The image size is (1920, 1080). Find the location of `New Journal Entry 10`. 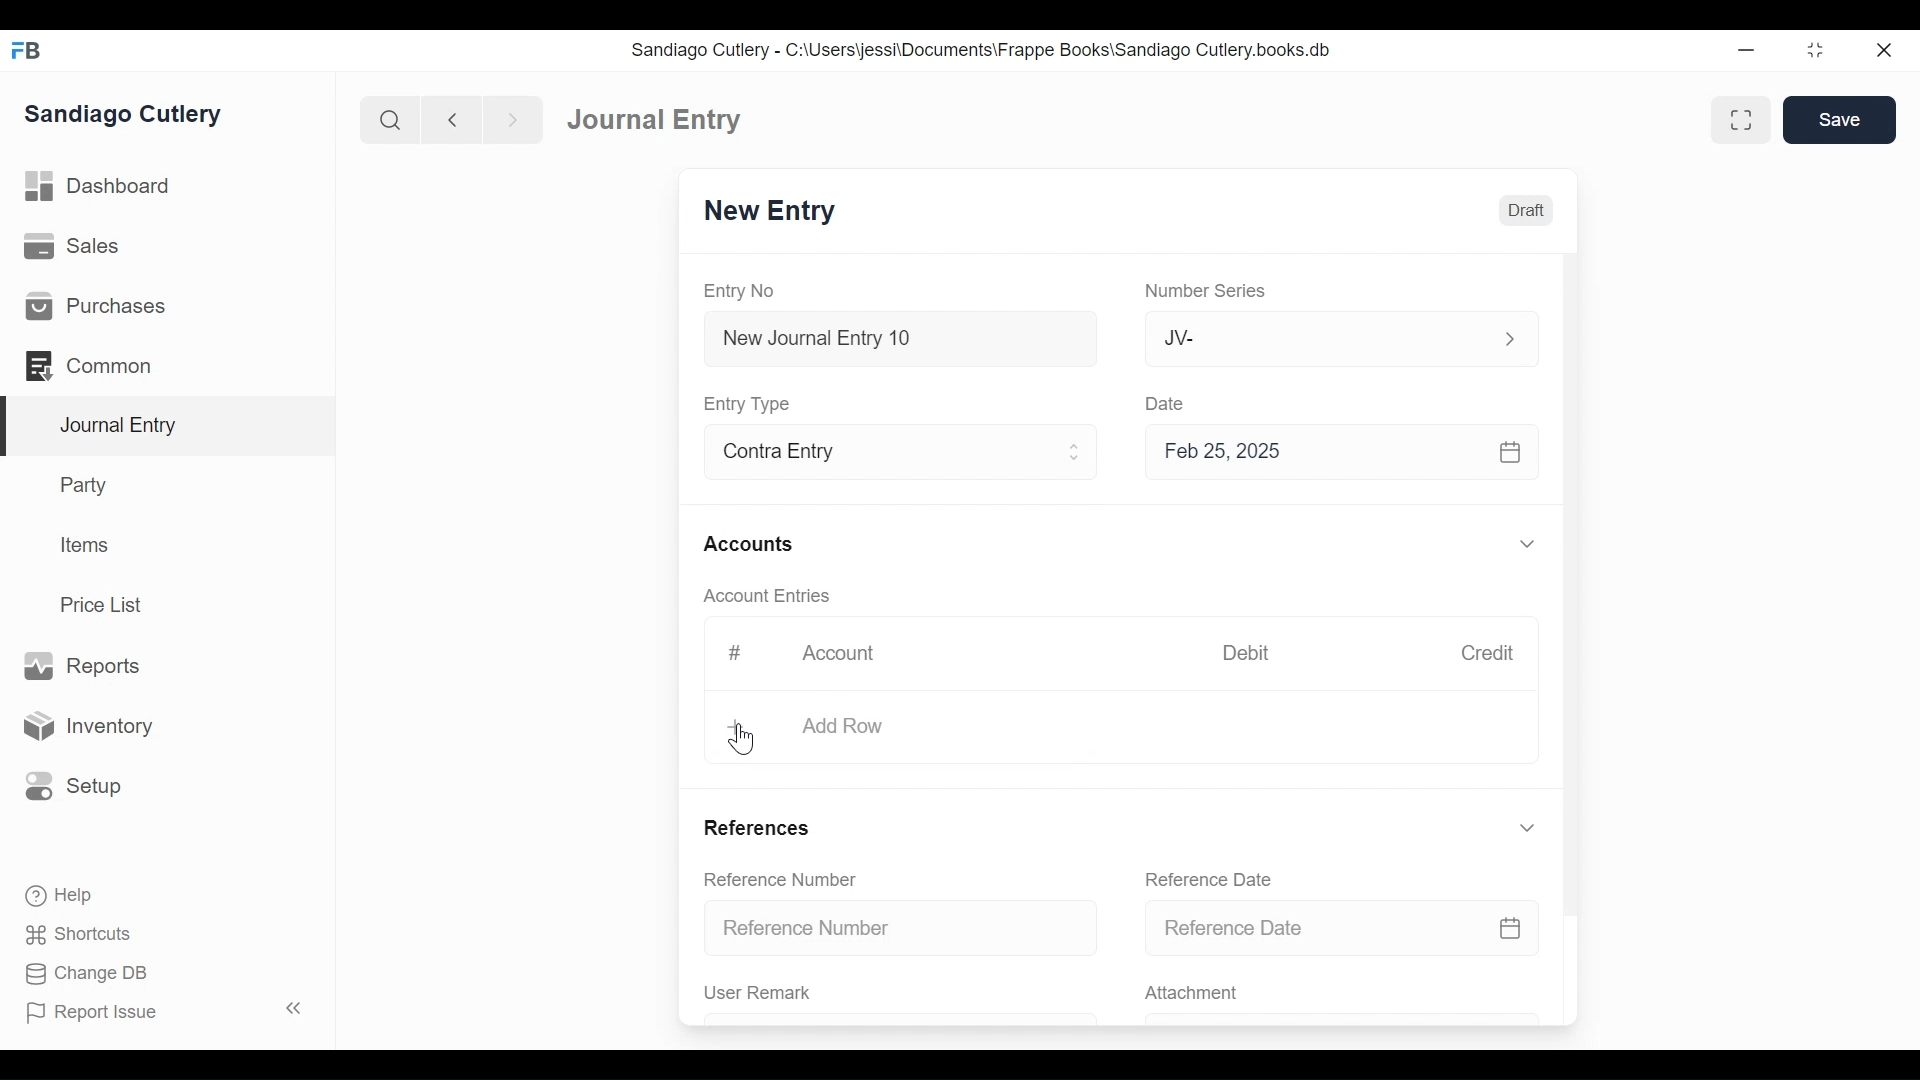

New Journal Entry 10 is located at coordinates (900, 338).